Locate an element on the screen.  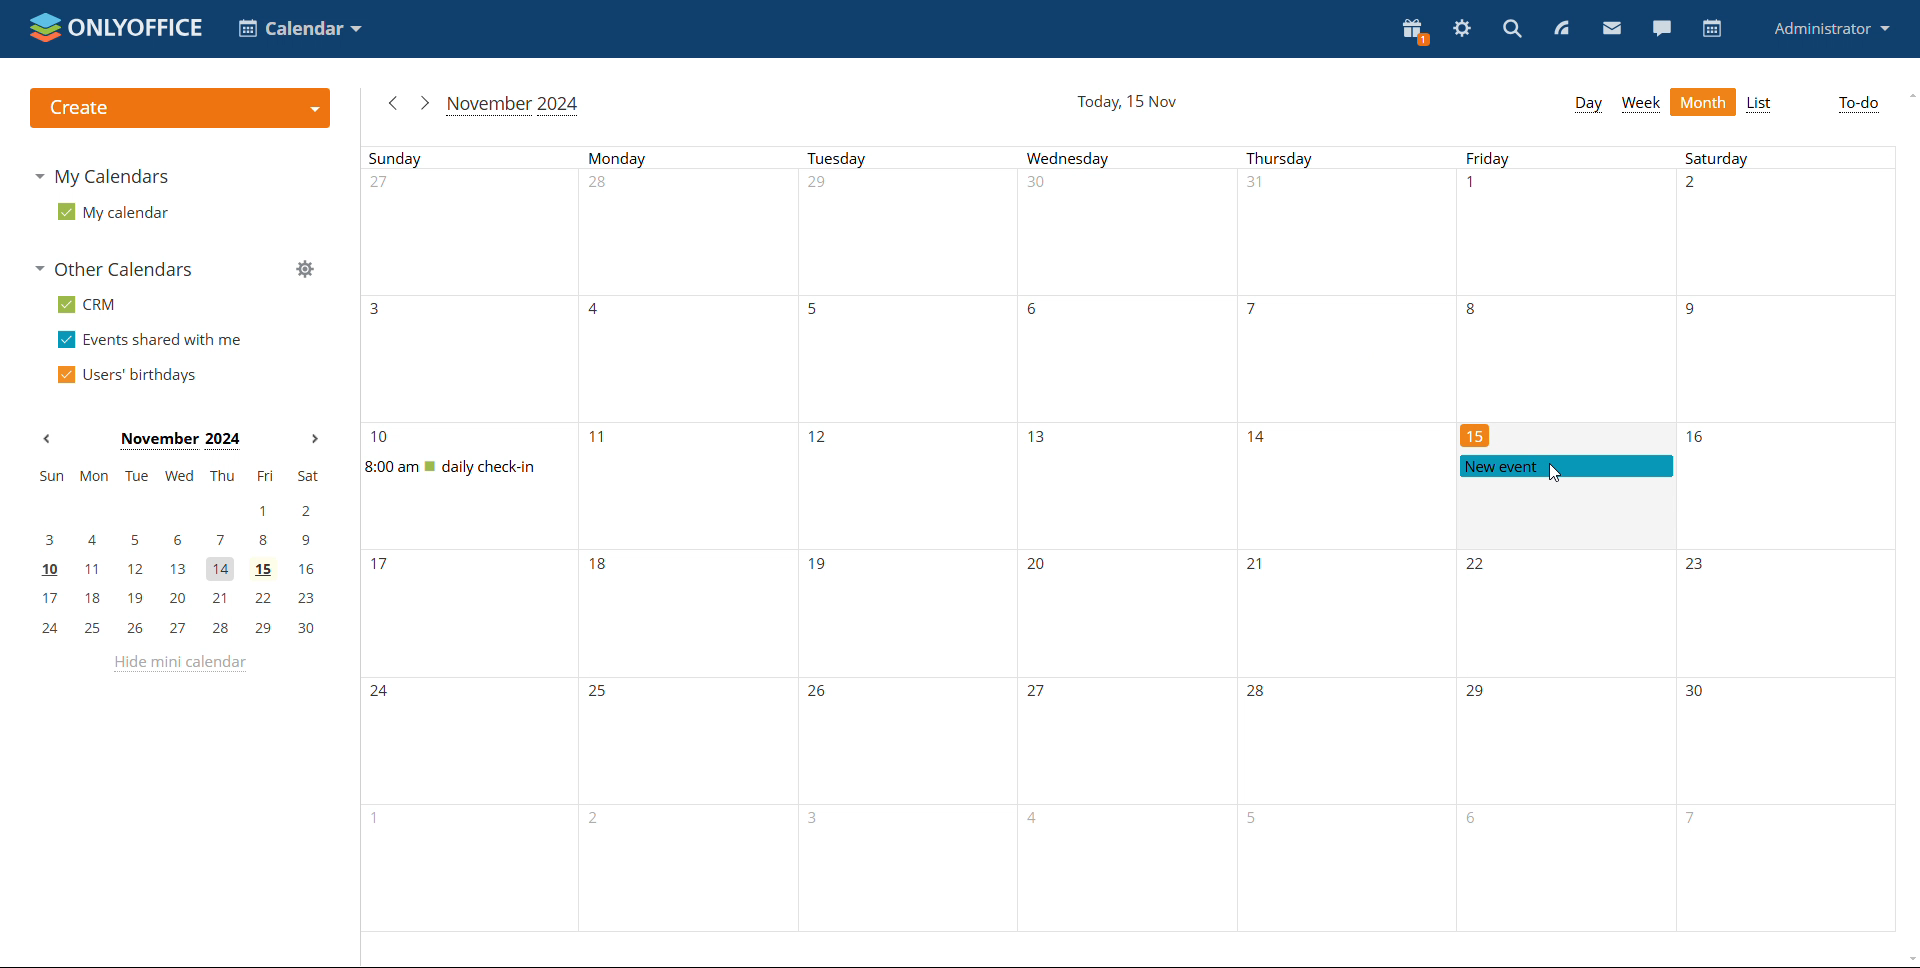
hide mini calendar is located at coordinates (179, 665).